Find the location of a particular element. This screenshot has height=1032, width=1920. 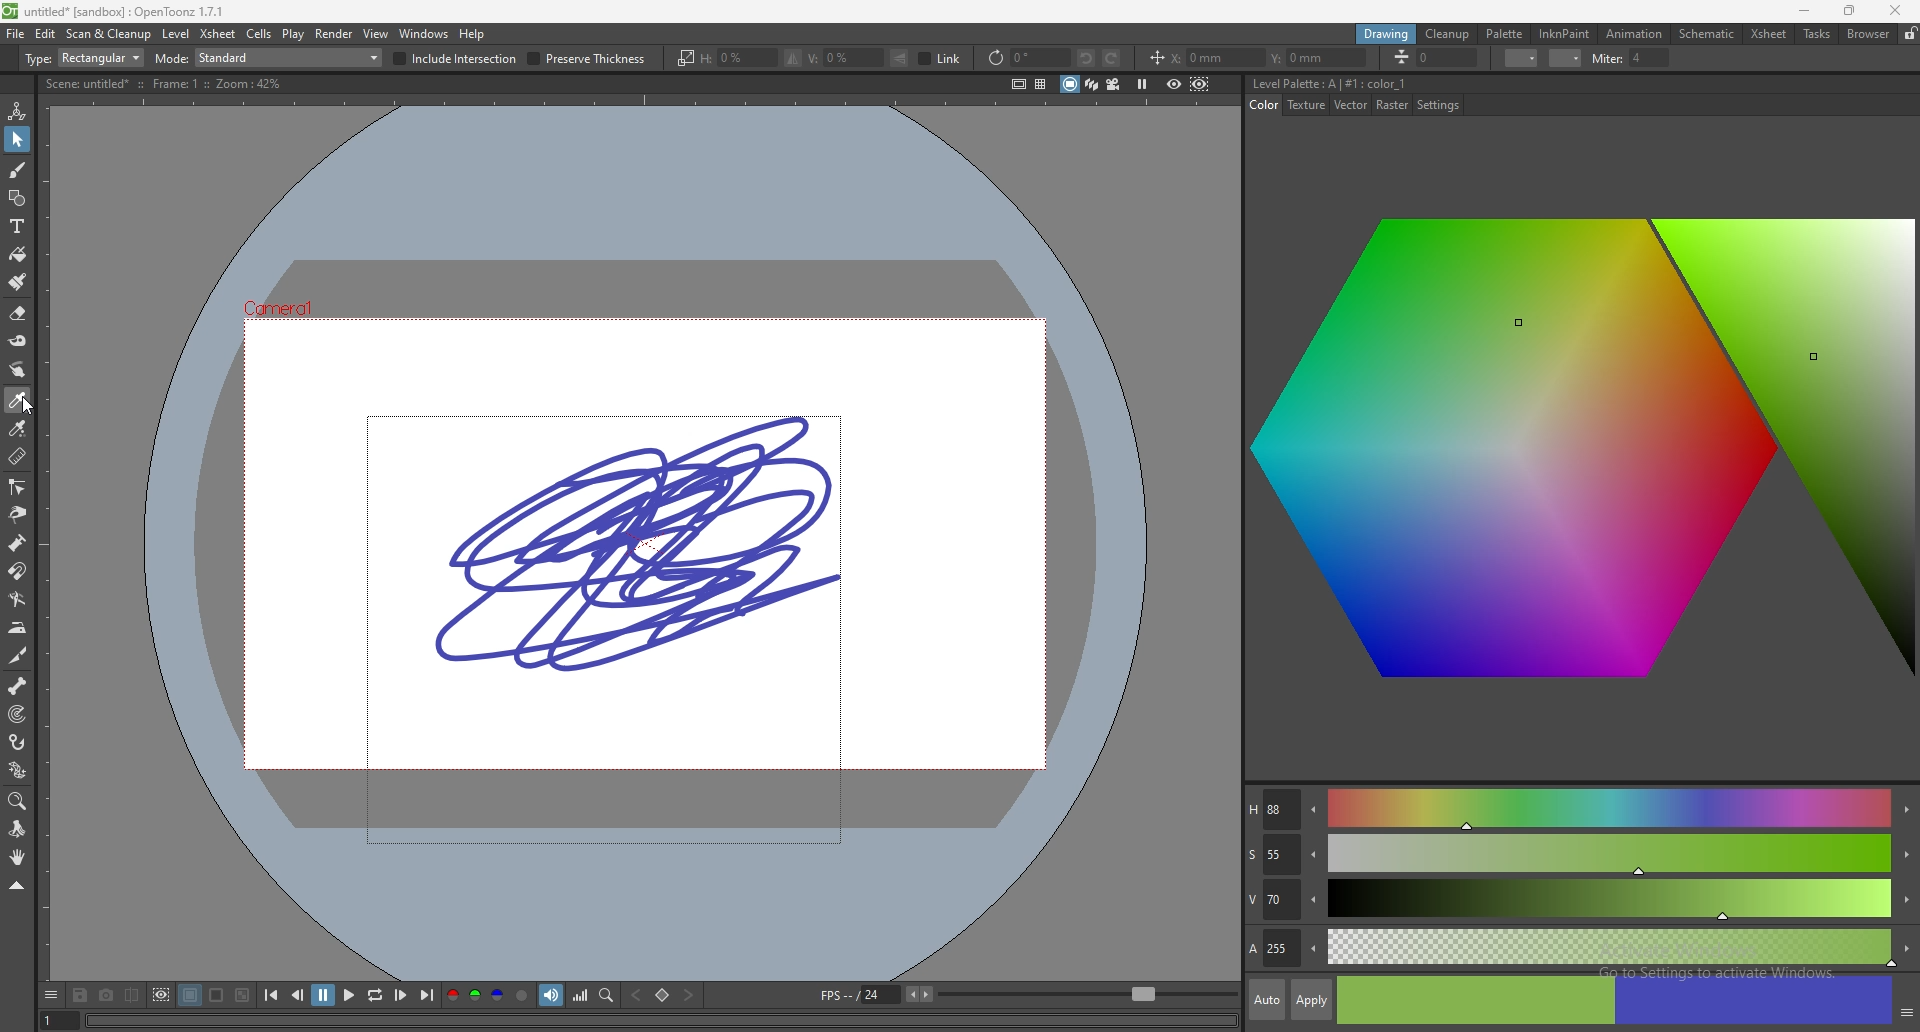

sub camera preview is located at coordinates (1199, 84).